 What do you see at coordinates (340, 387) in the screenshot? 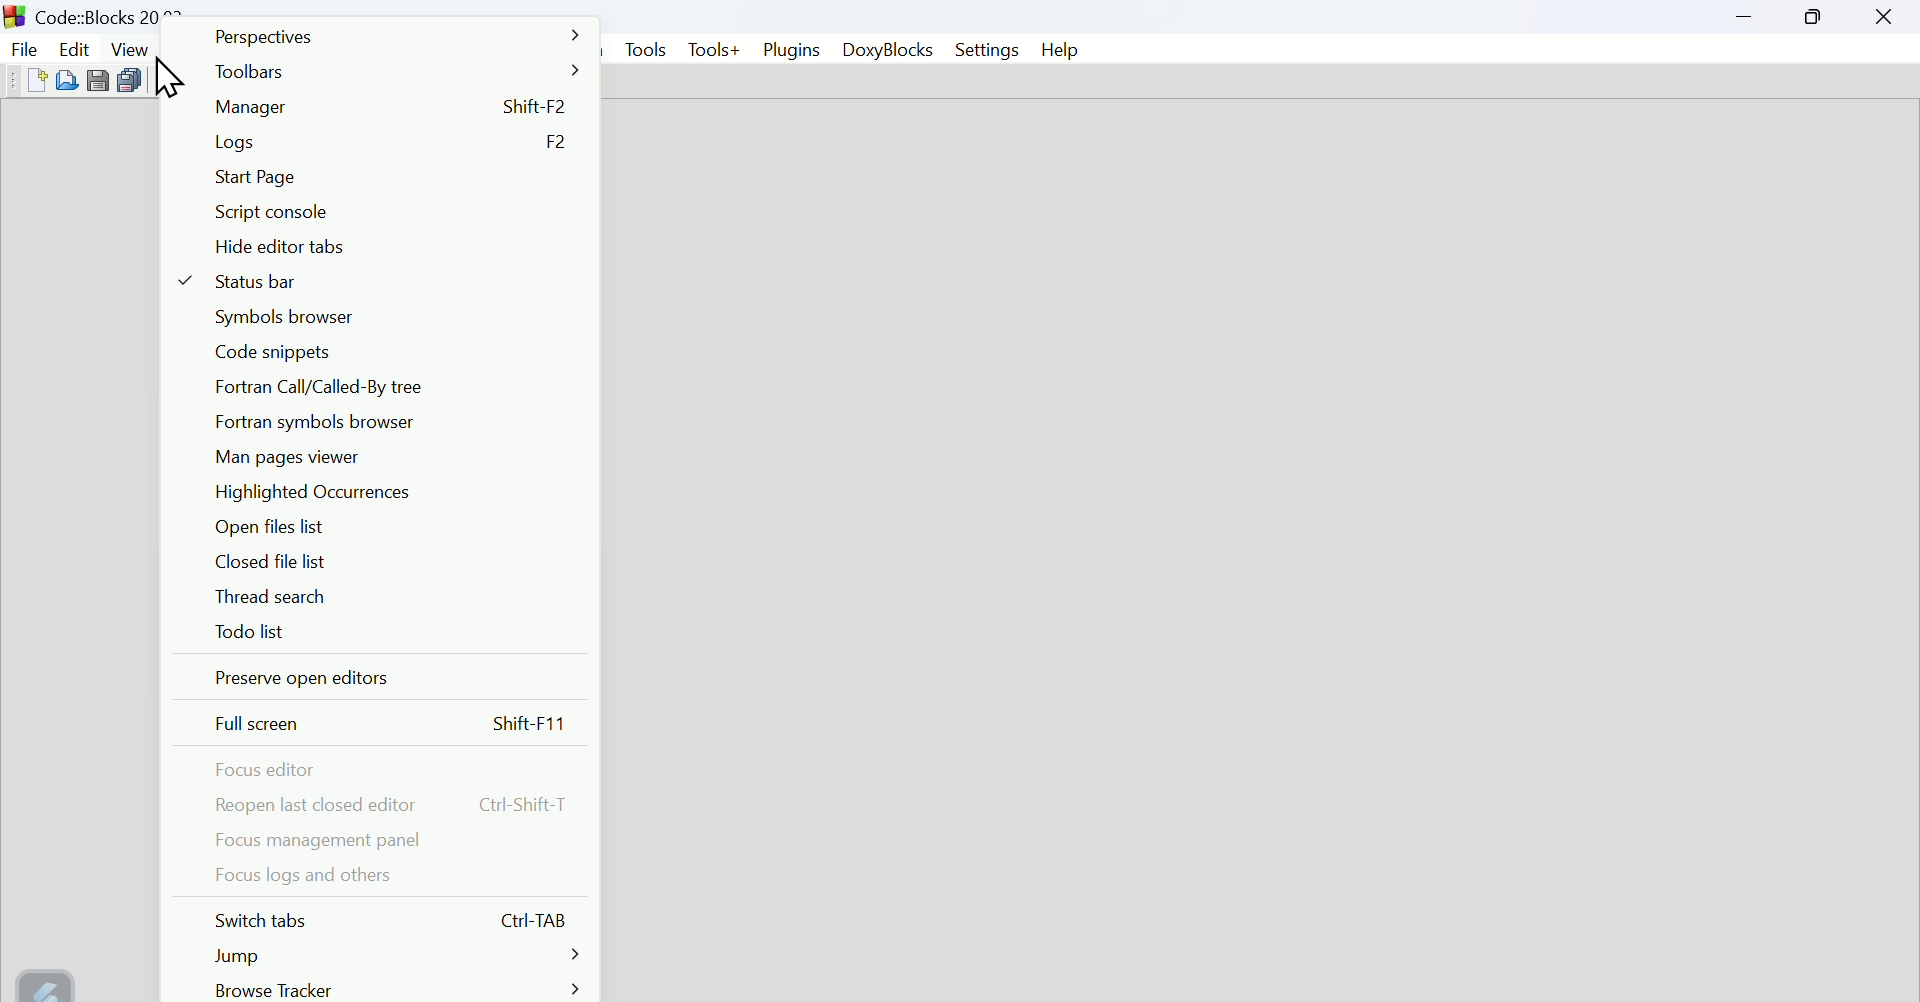
I see `Fortran call` at bounding box center [340, 387].